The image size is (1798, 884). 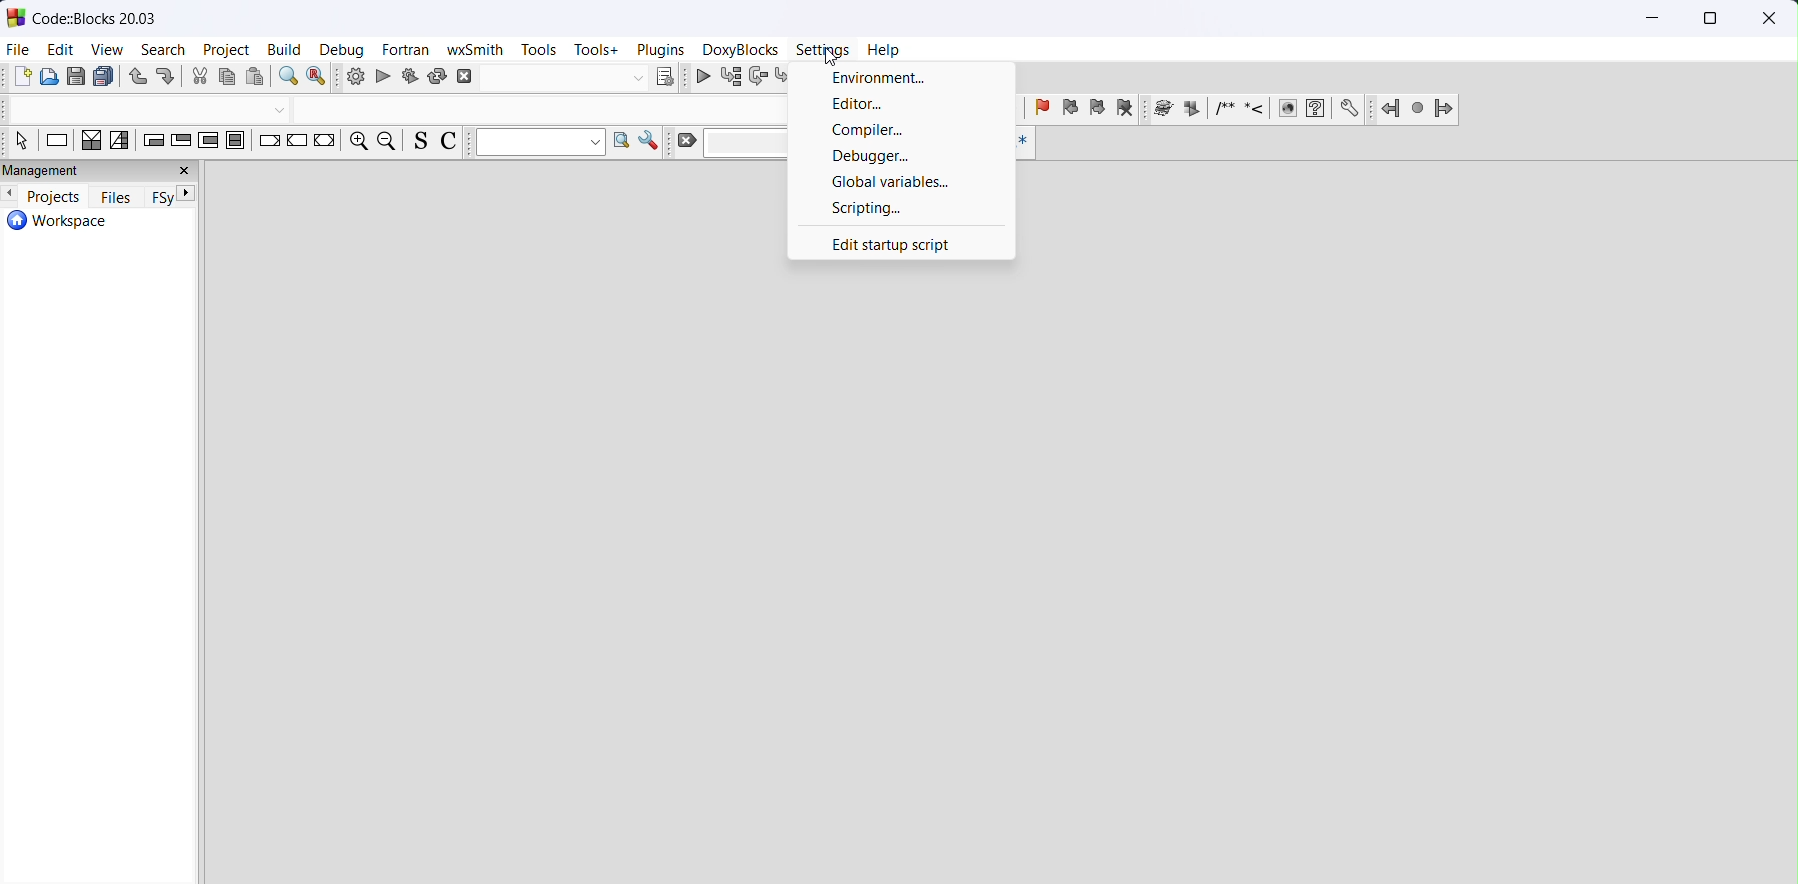 I want to click on selection, so click(x=123, y=142).